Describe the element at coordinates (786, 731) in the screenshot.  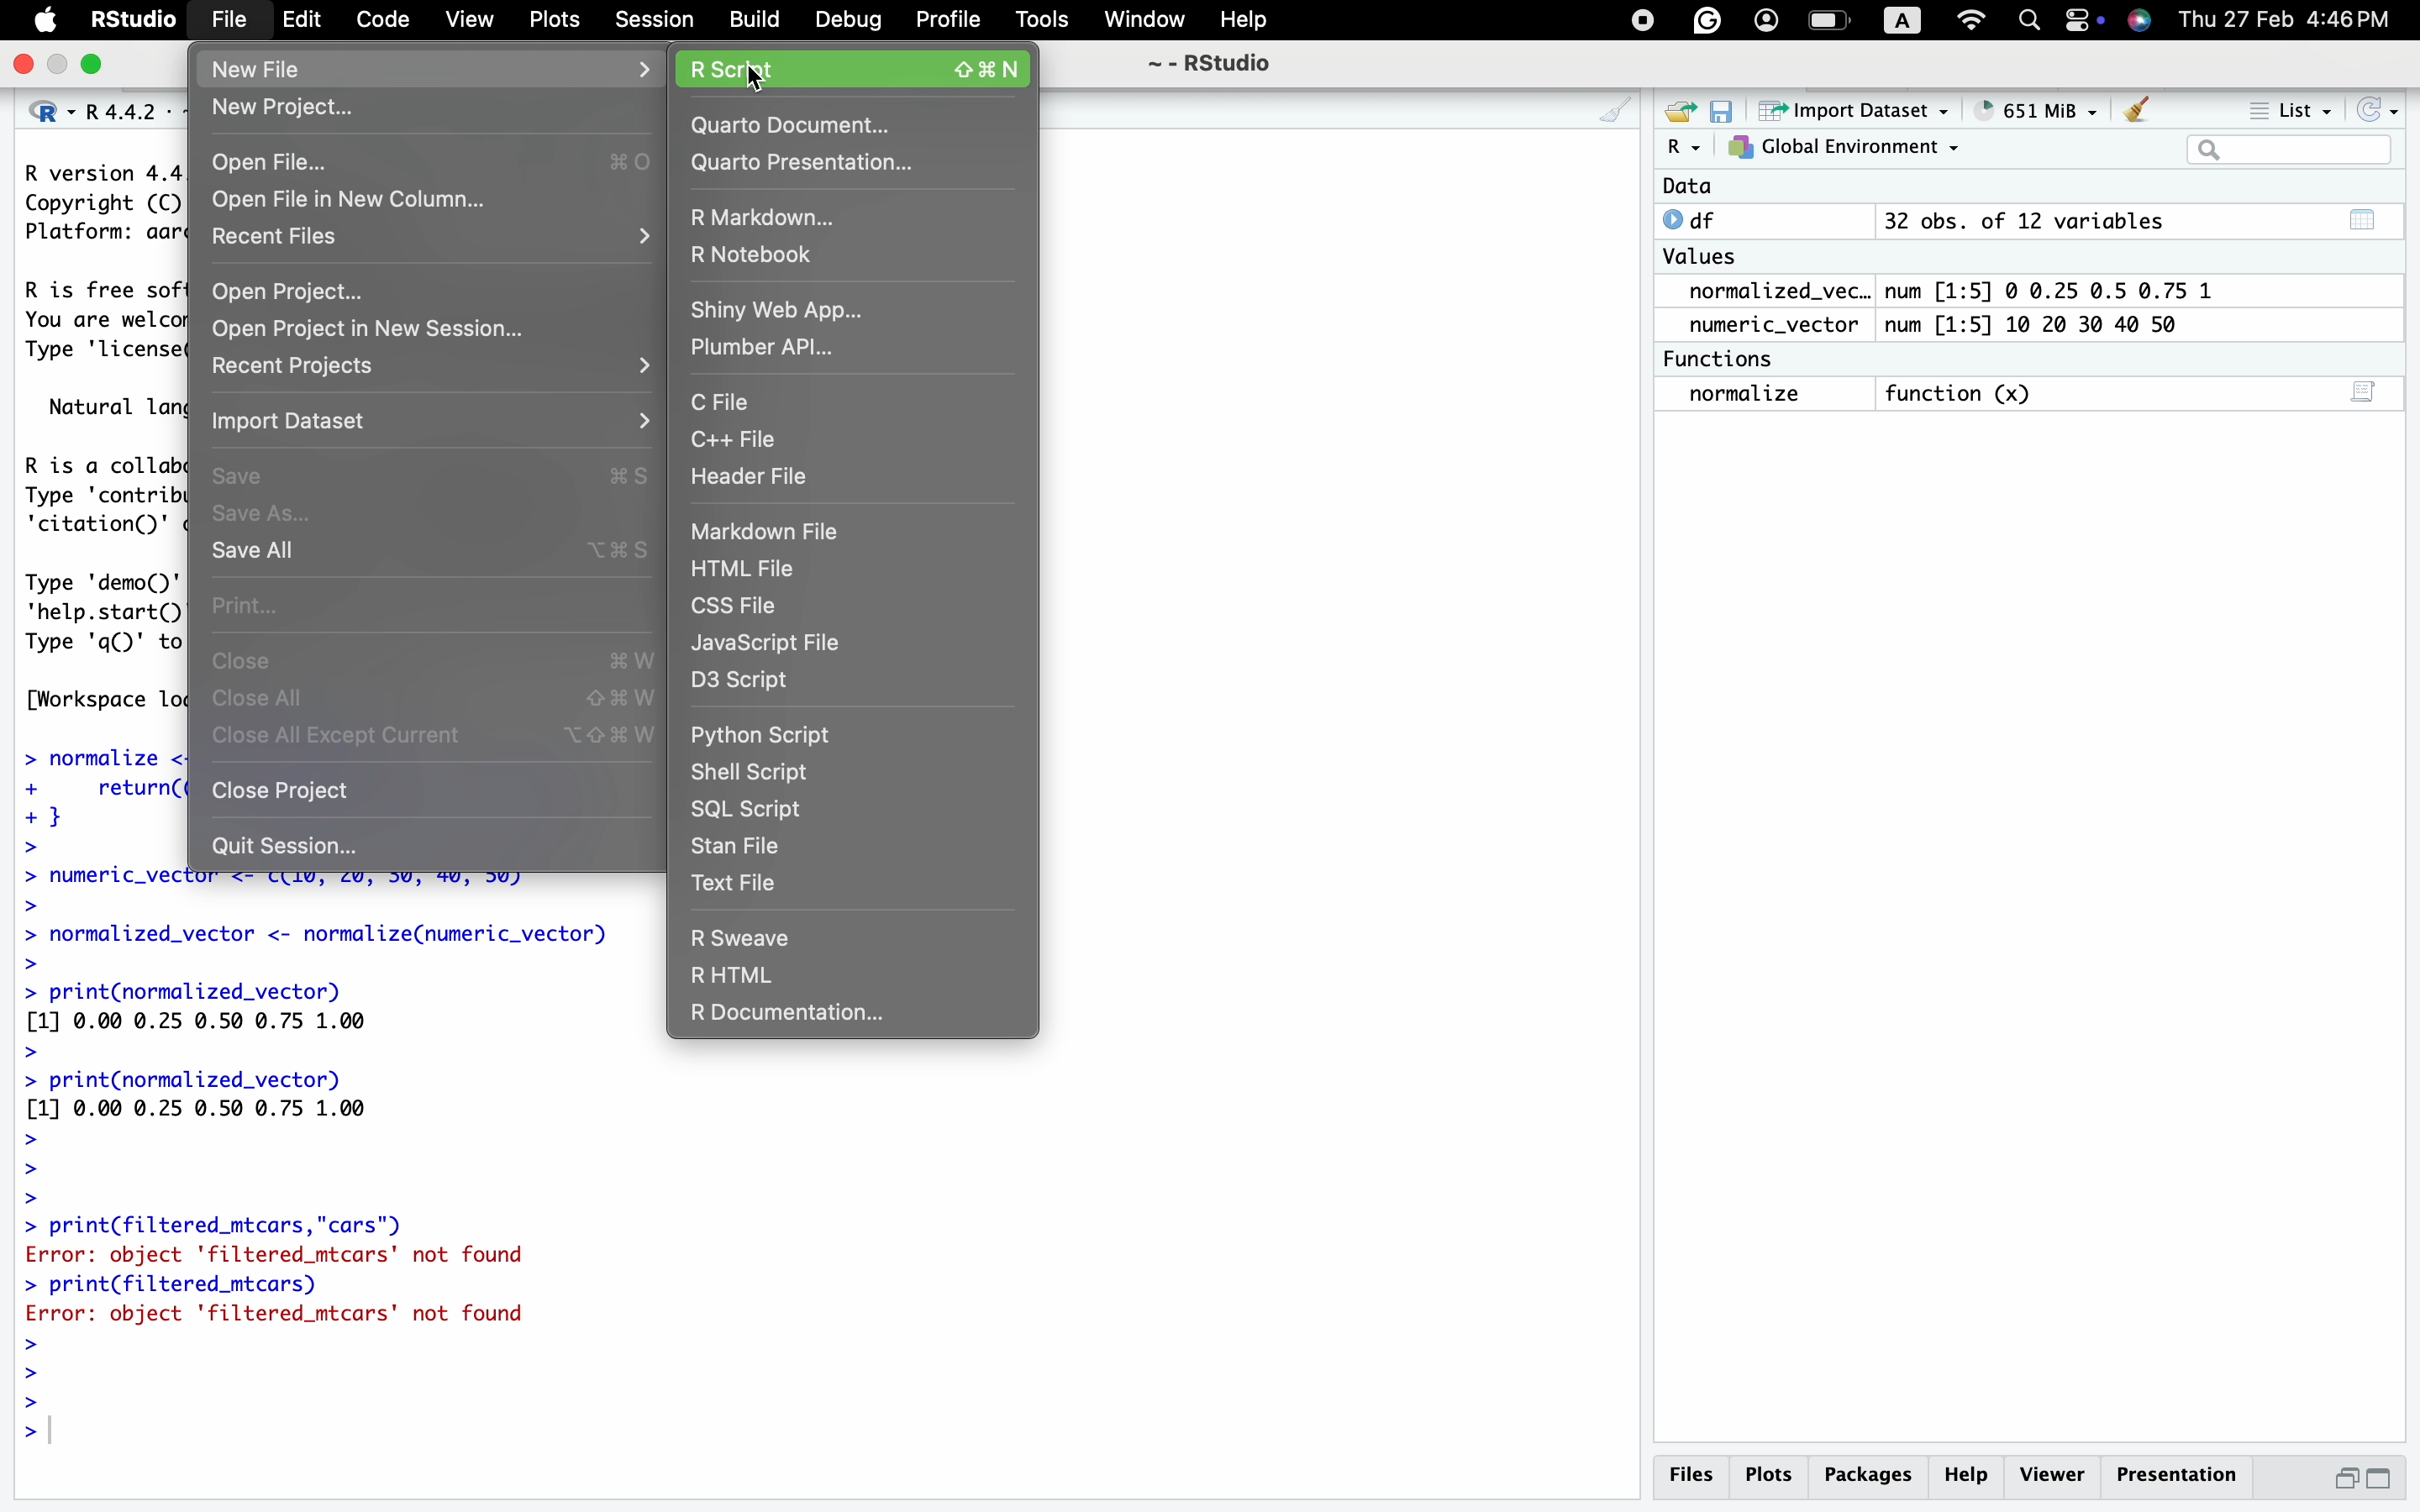
I see `Python Script` at that location.